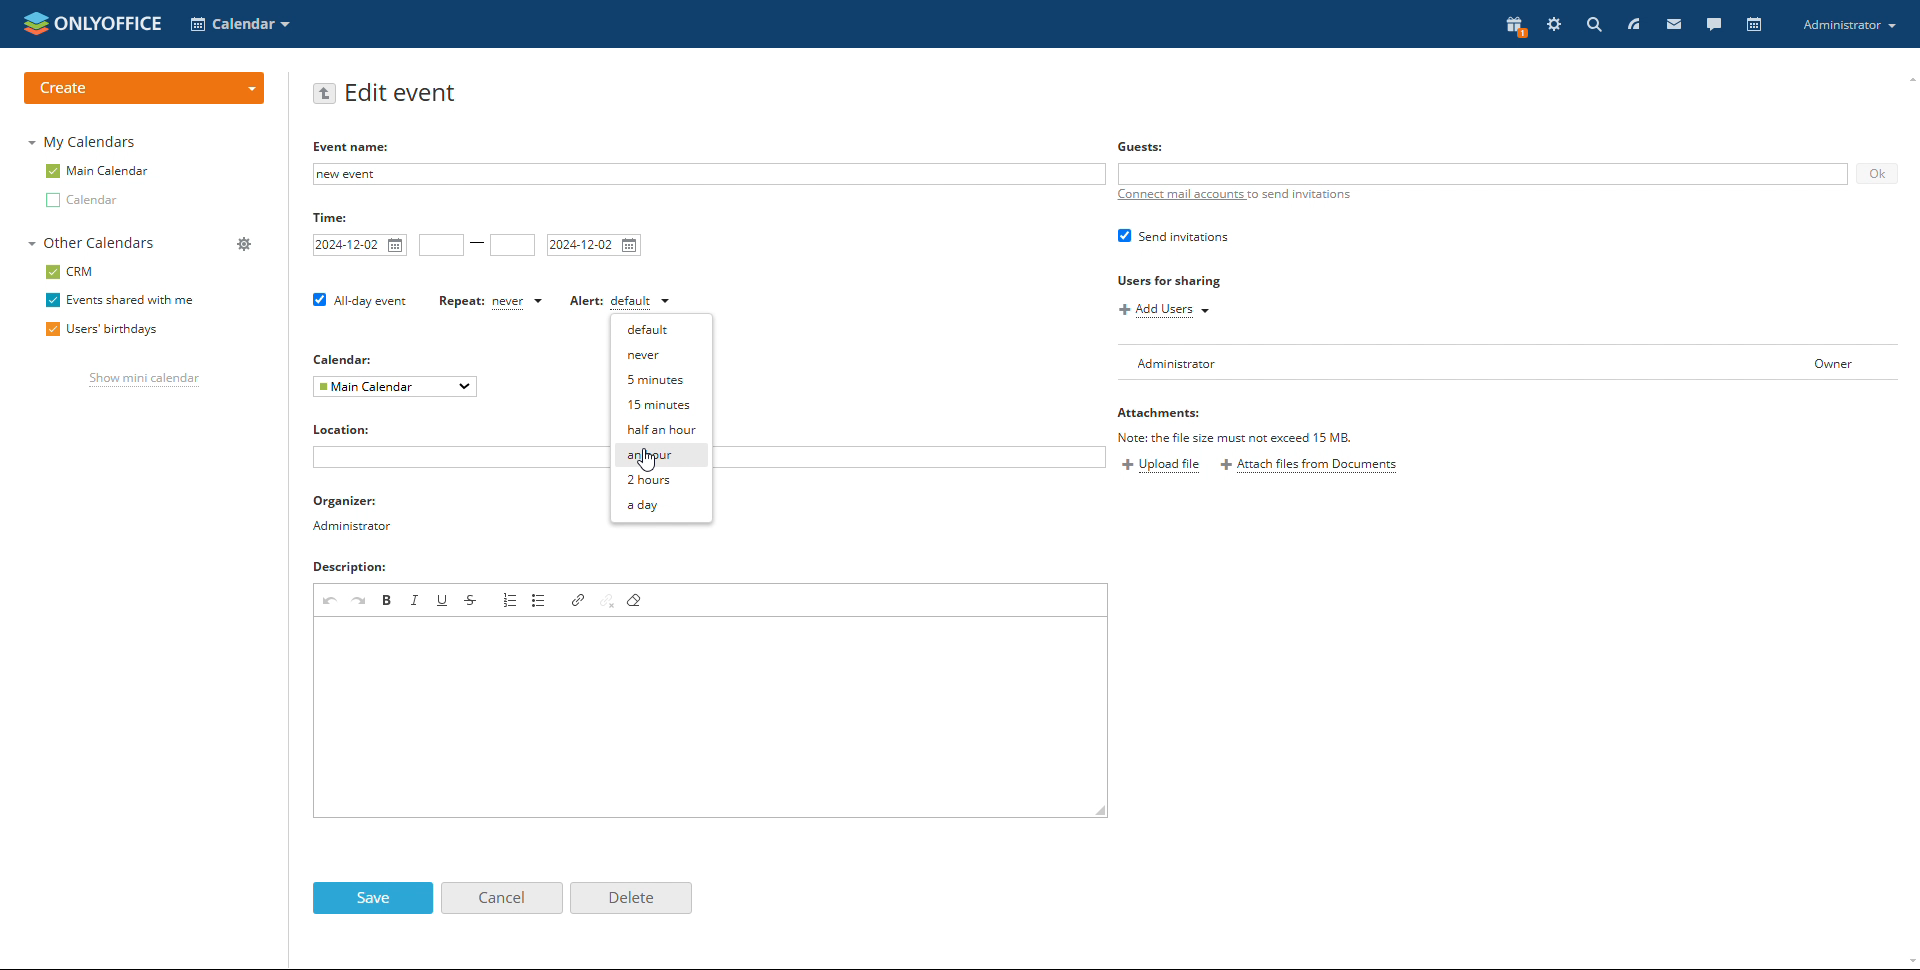  Describe the element at coordinates (710, 174) in the screenshot. I see `add event name` at that location.